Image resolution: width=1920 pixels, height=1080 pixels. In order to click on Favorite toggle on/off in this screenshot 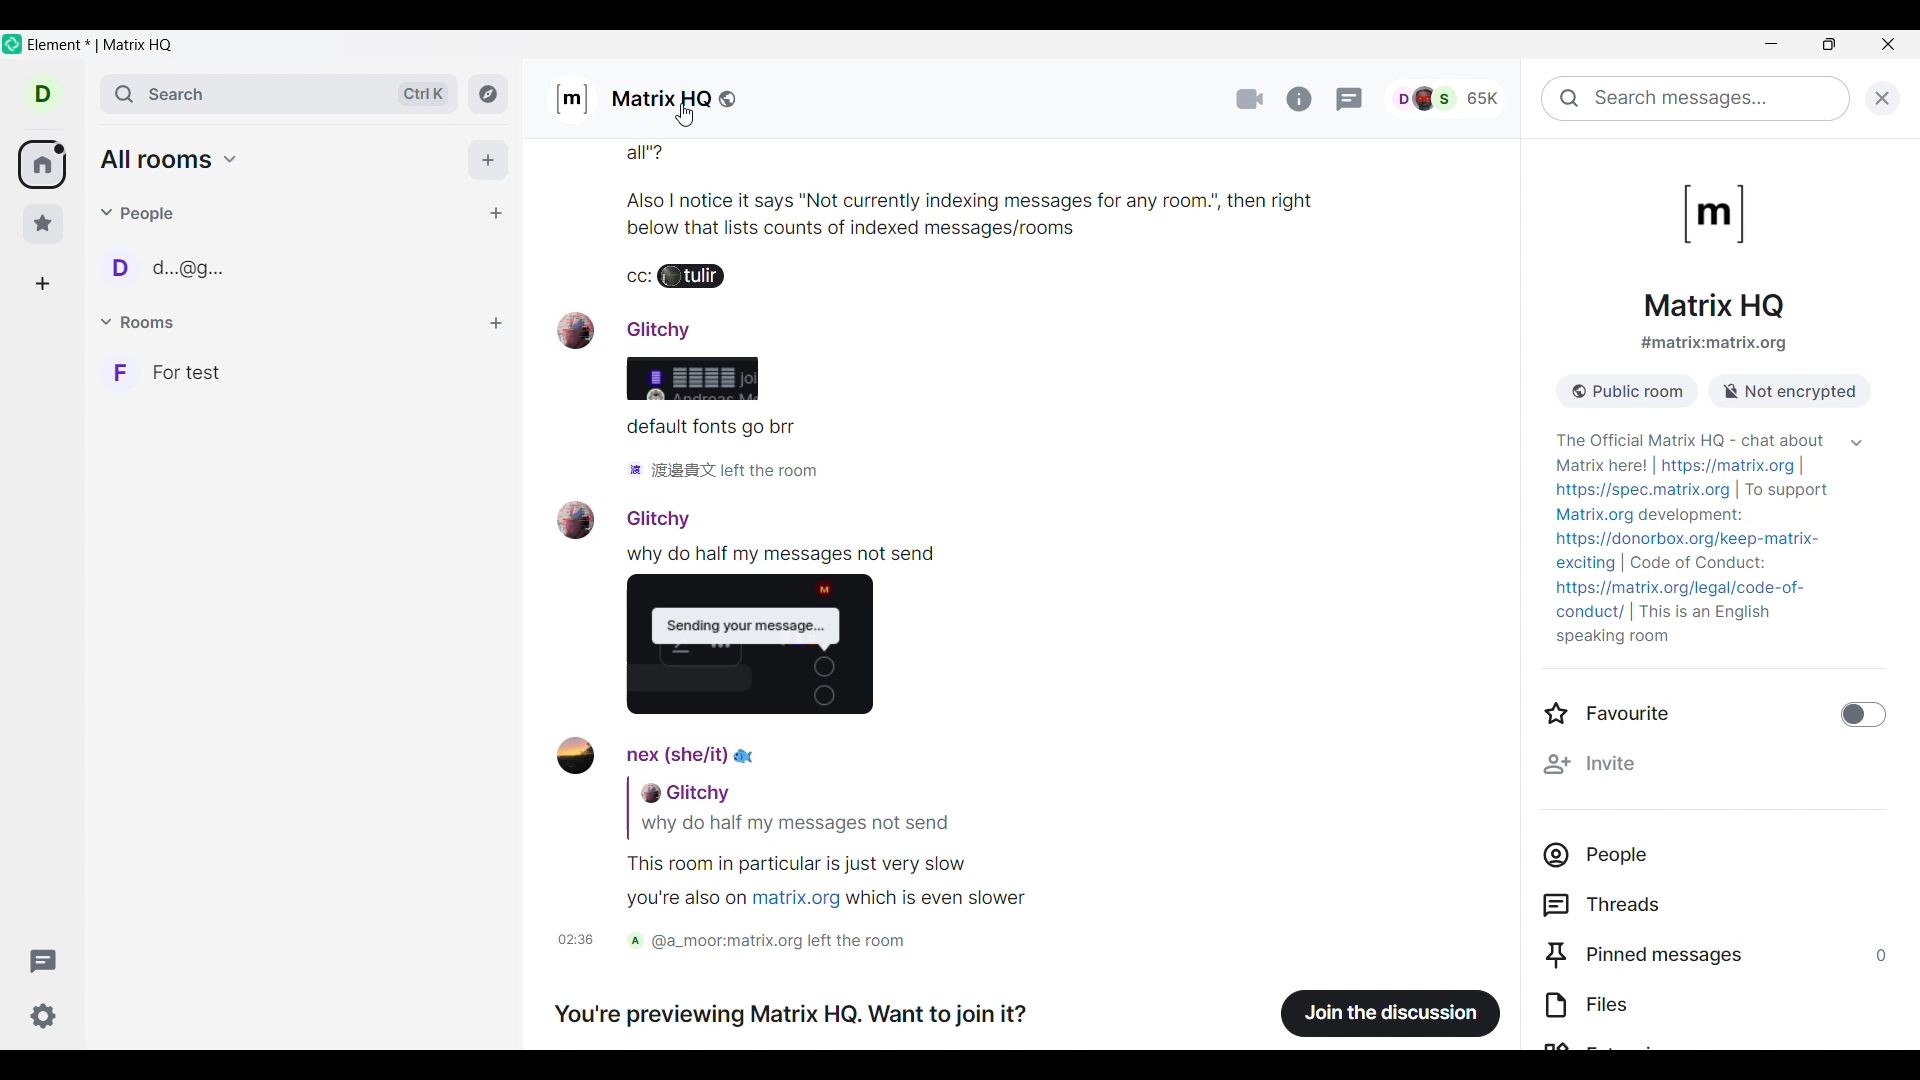, I will do `click(1716, 713)`.